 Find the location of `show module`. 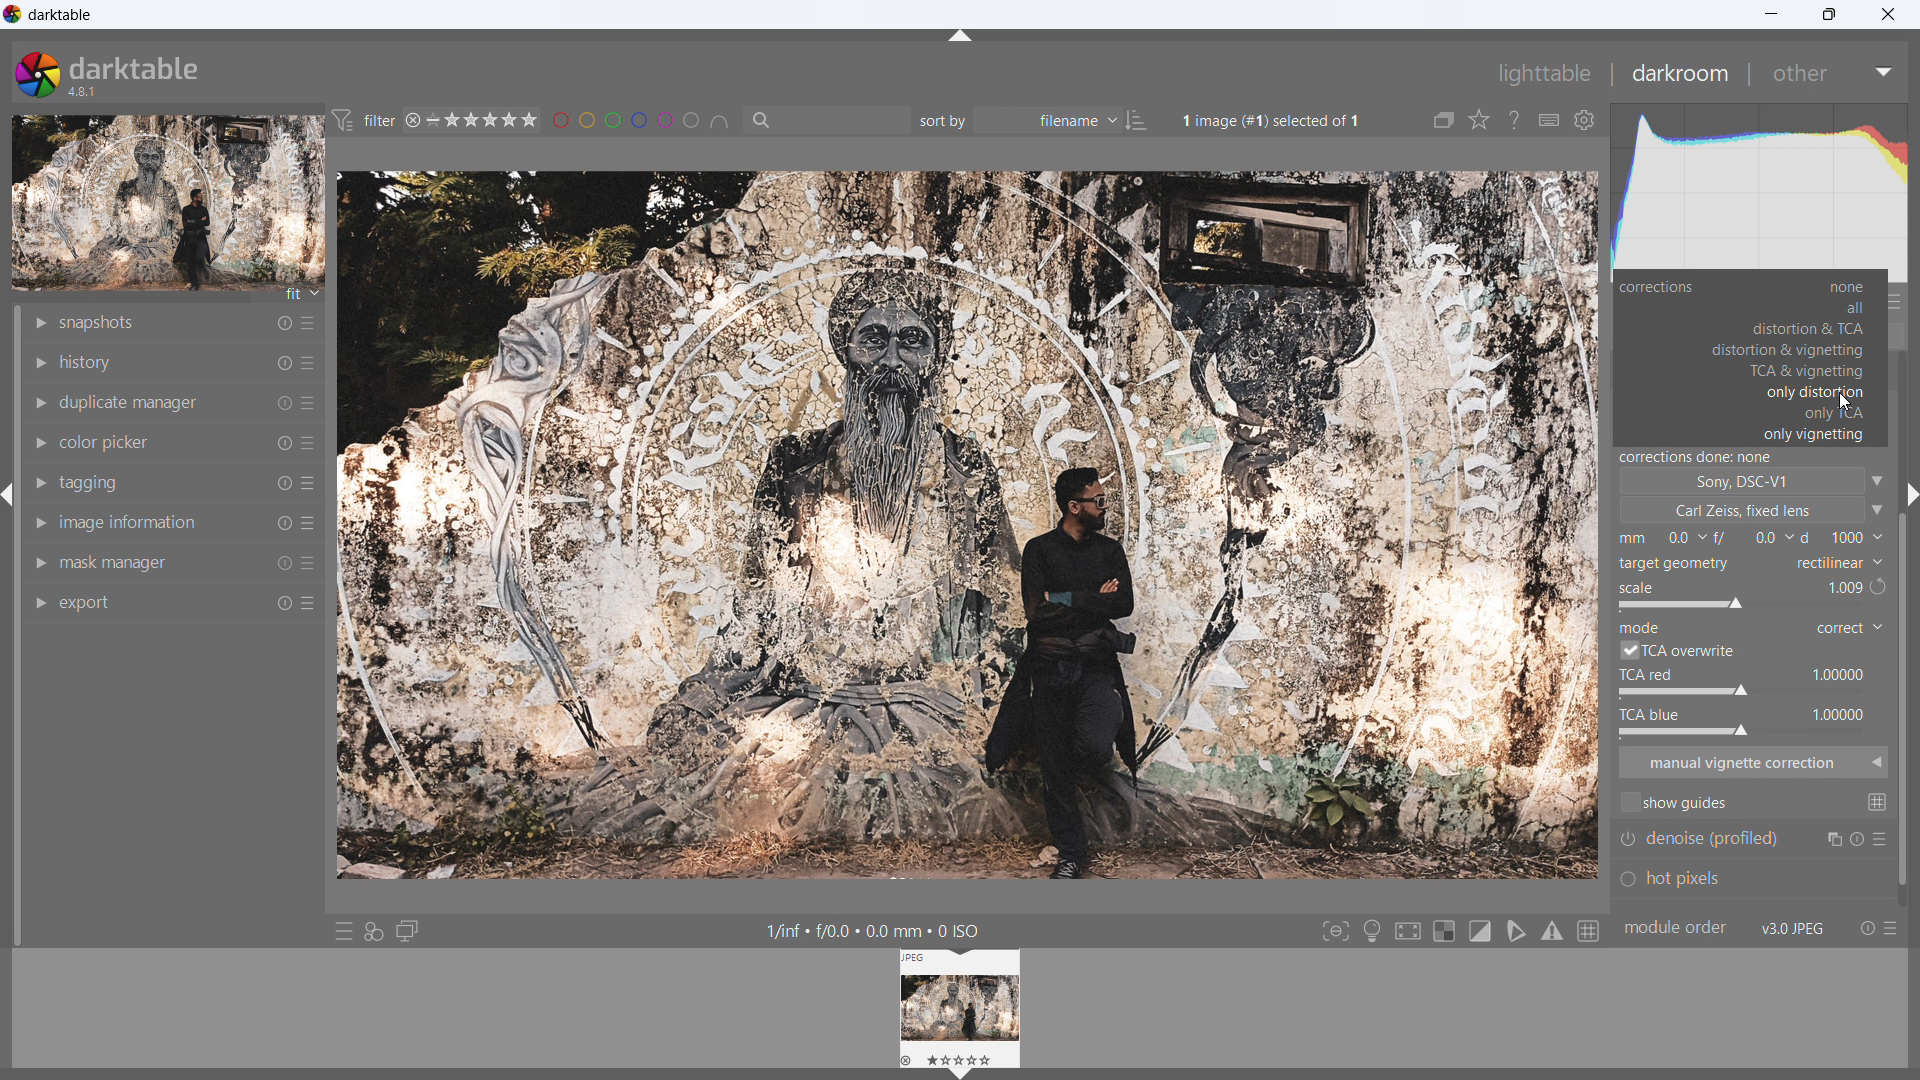

show module is located at coordinates (43, 604).